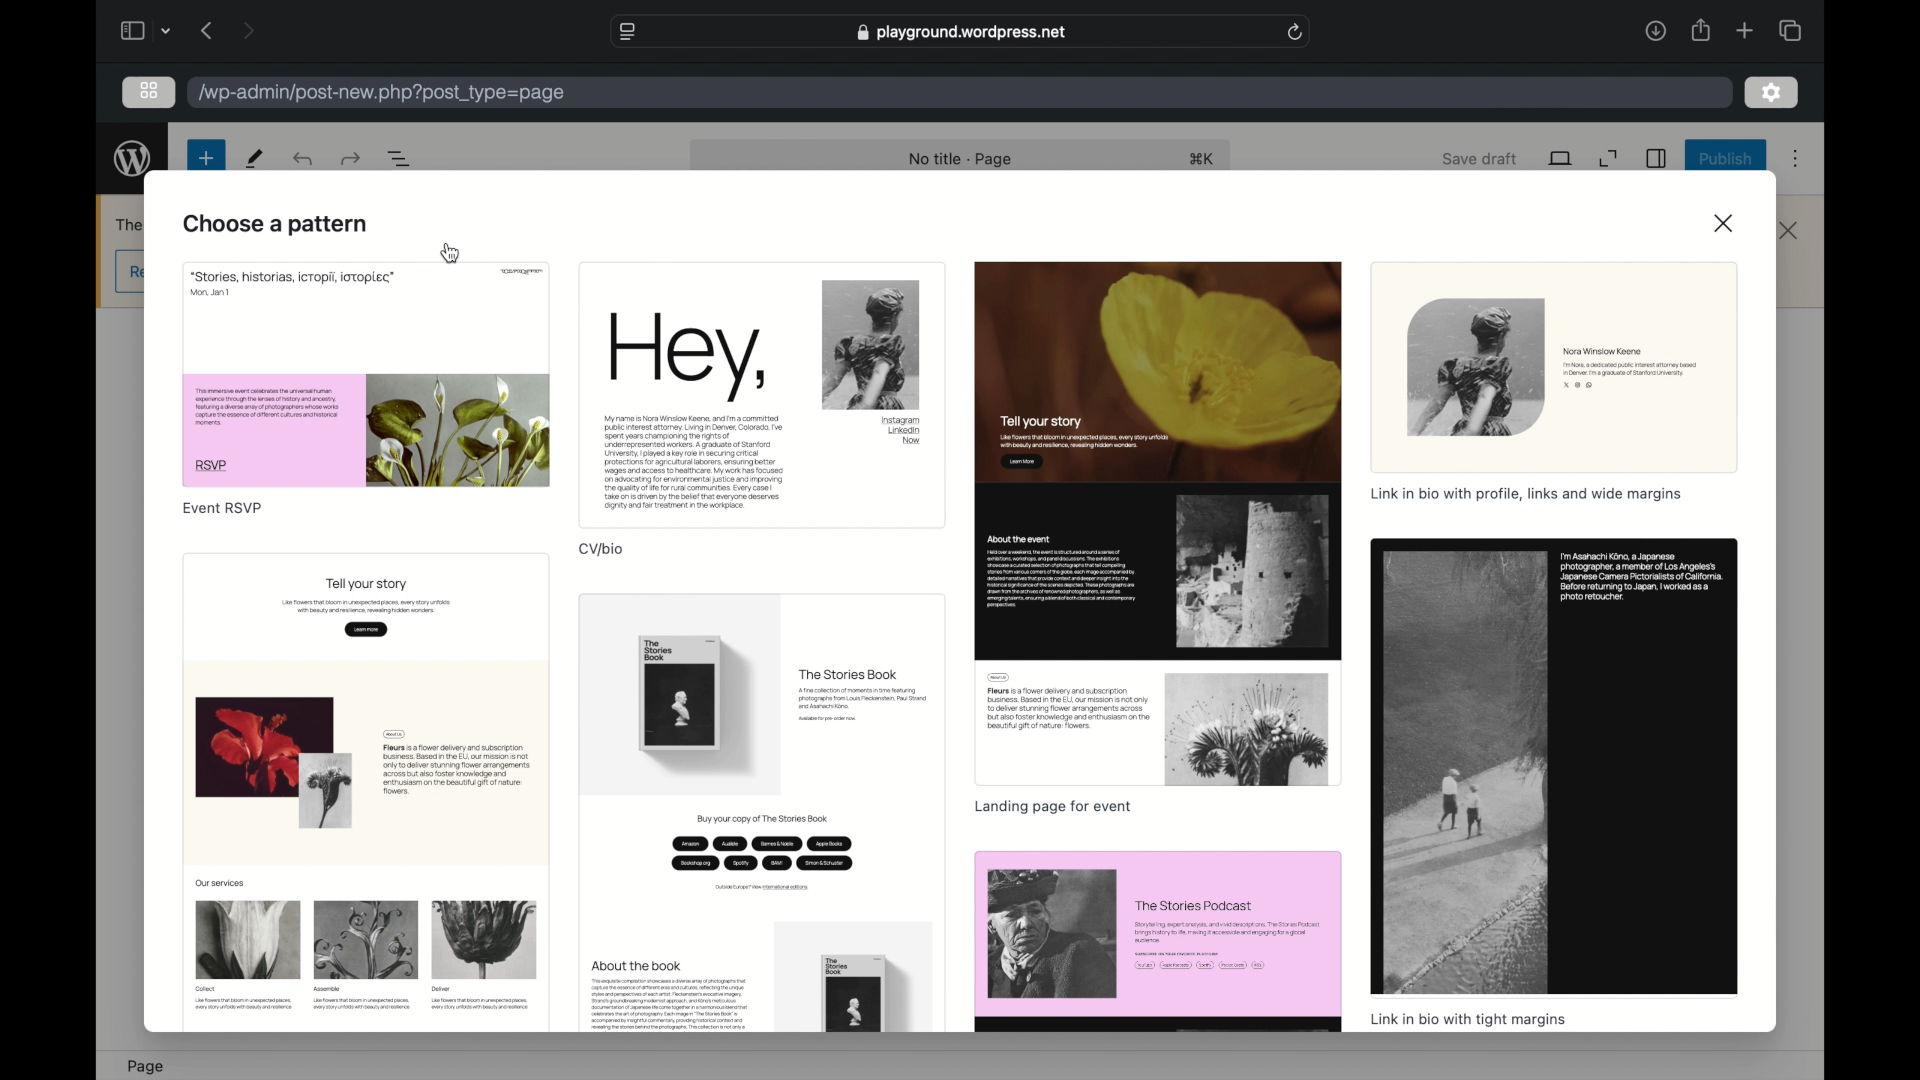 The width and height of the screenshot is (1920, 1080). What do you see at coordinates (451, 253) in the screenshot?
I see `cursor` at bounding box center [451, 253].